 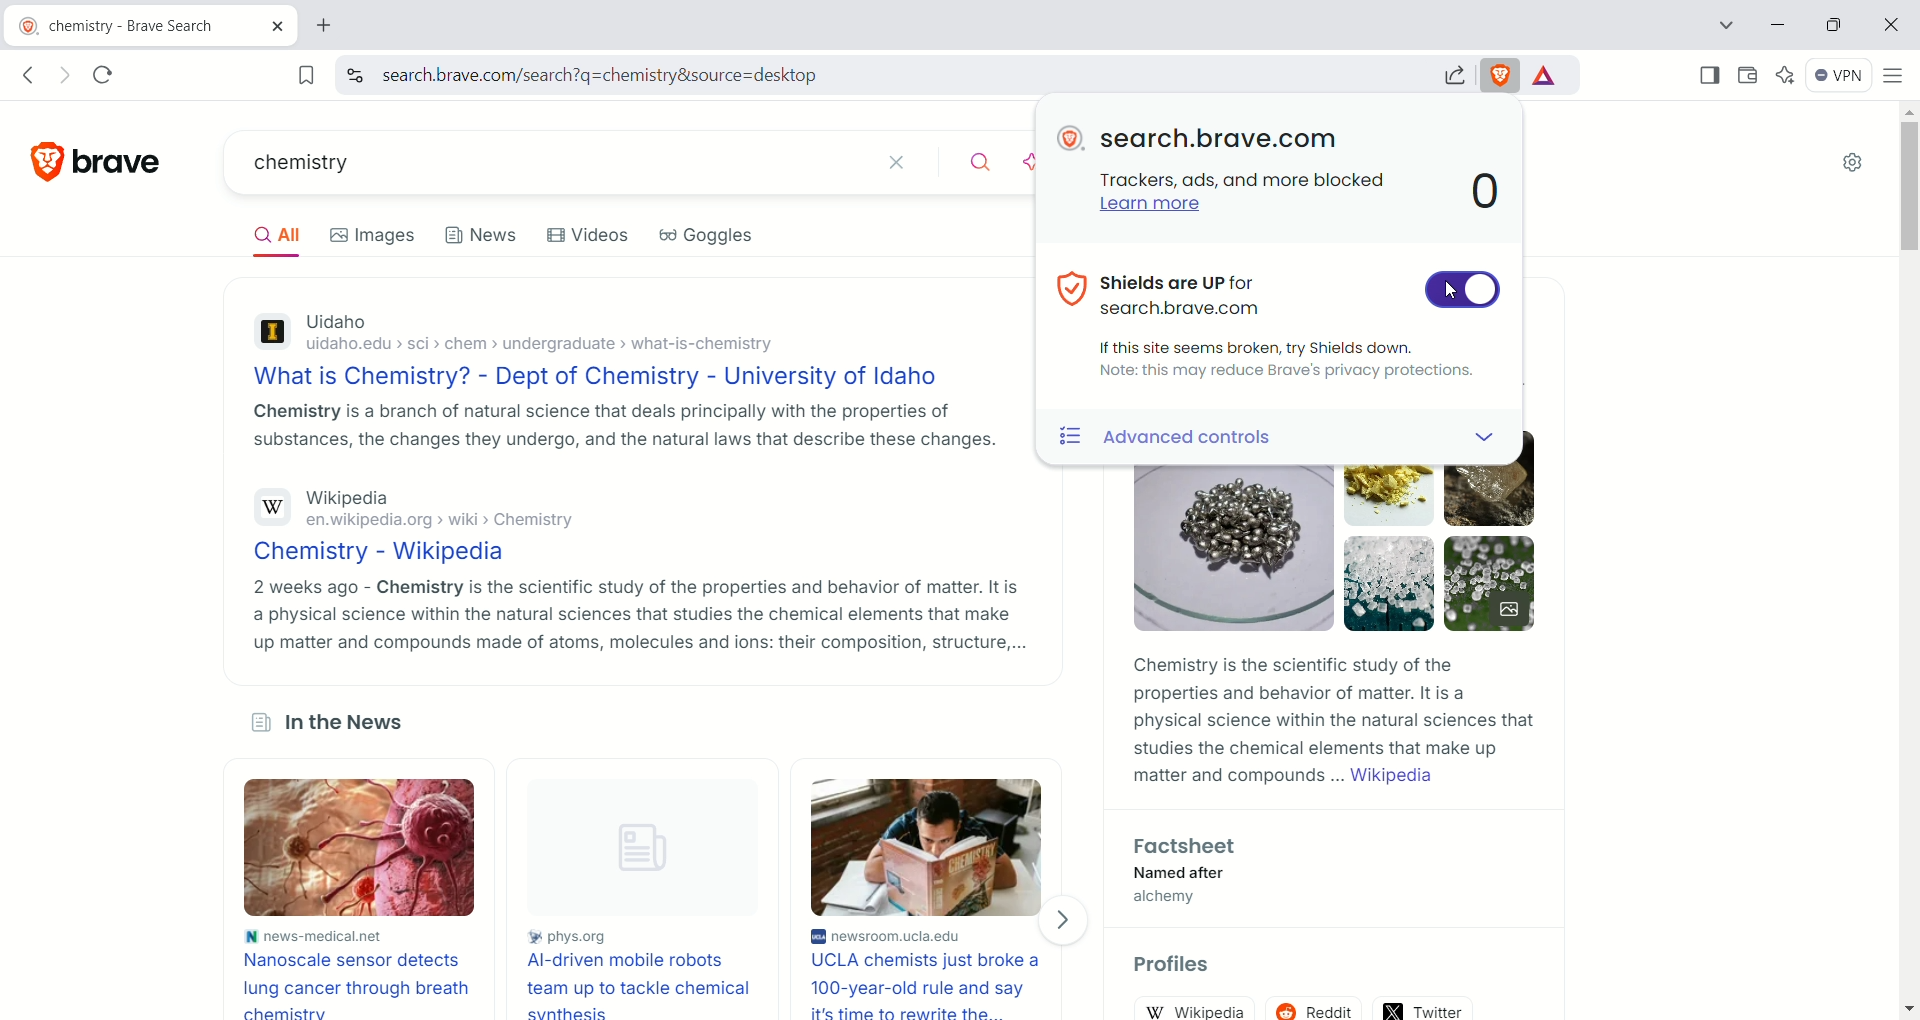 I want to click on All, so click(x=274, y=235).